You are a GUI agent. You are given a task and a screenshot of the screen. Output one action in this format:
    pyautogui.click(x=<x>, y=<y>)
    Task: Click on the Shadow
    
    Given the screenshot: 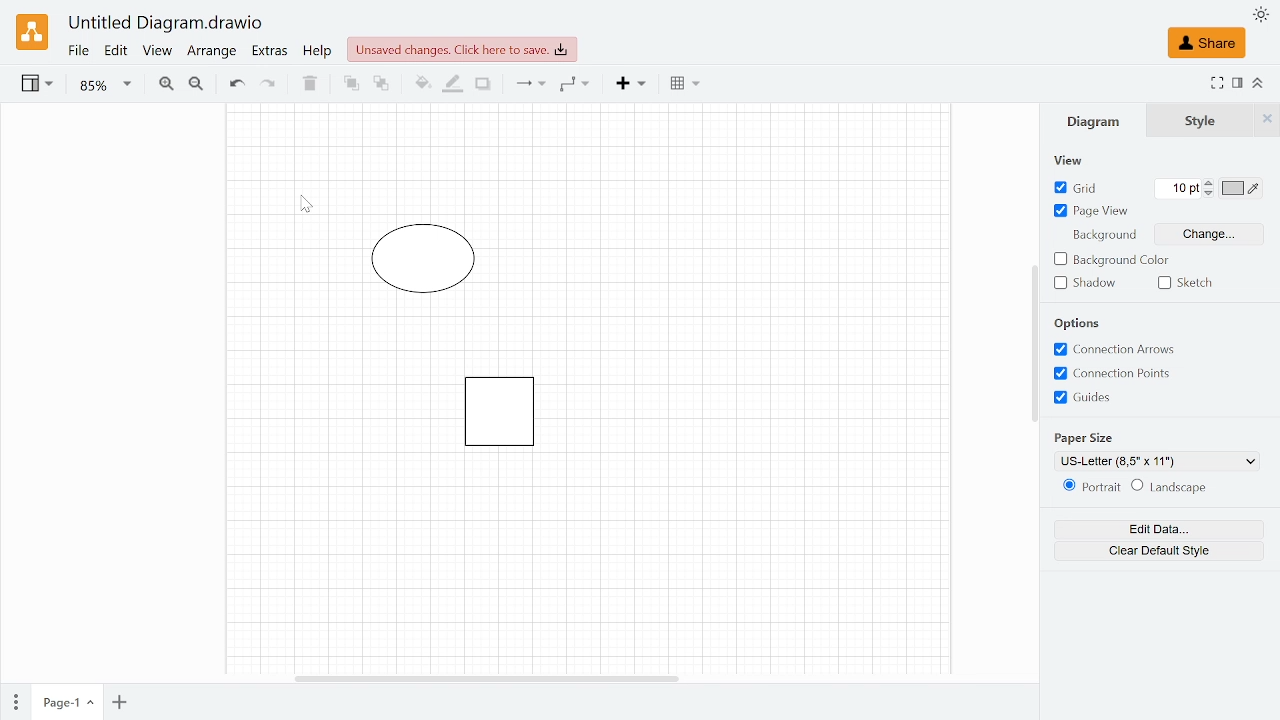 What is the action you would take?
    pyautogui.click(x=483, y=85)
    